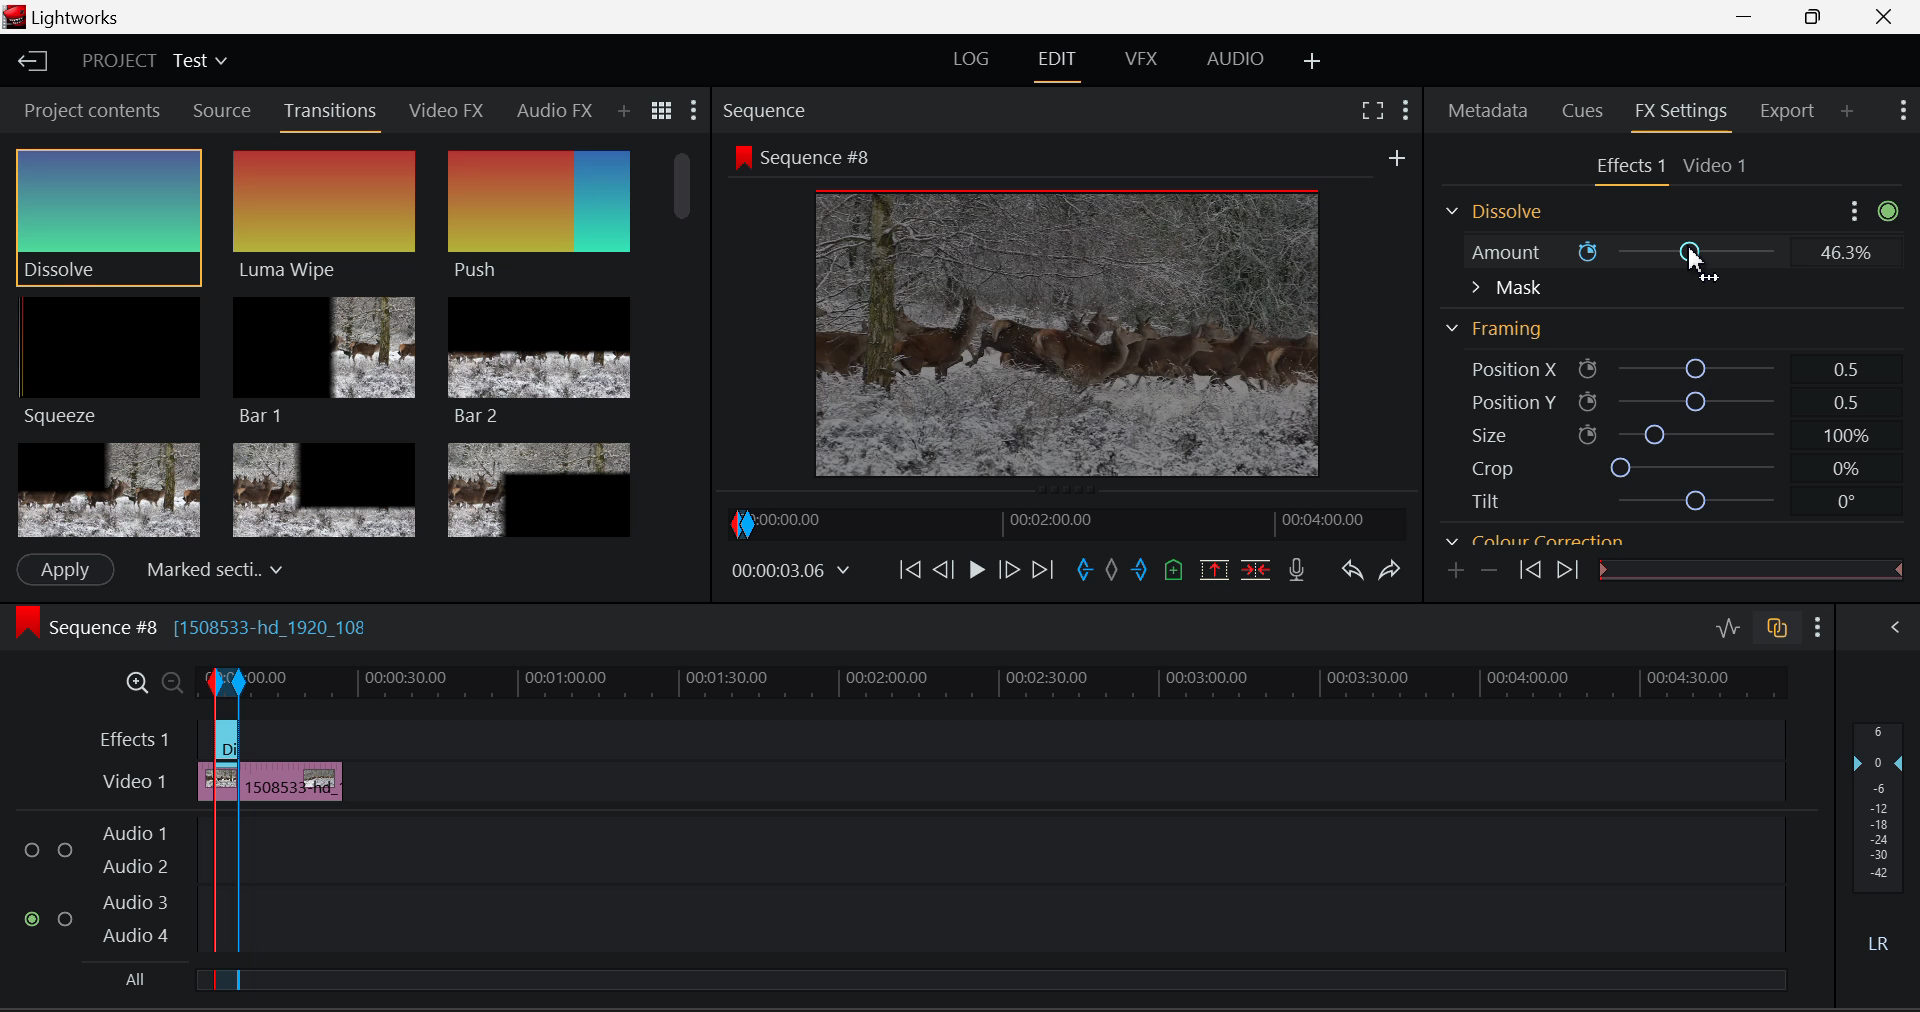 The image size is (1920, 1012). What do you see at coordinates (34, 63) in the screenshot?
I see `Go to Homepage` at bounding box center [34, 63].